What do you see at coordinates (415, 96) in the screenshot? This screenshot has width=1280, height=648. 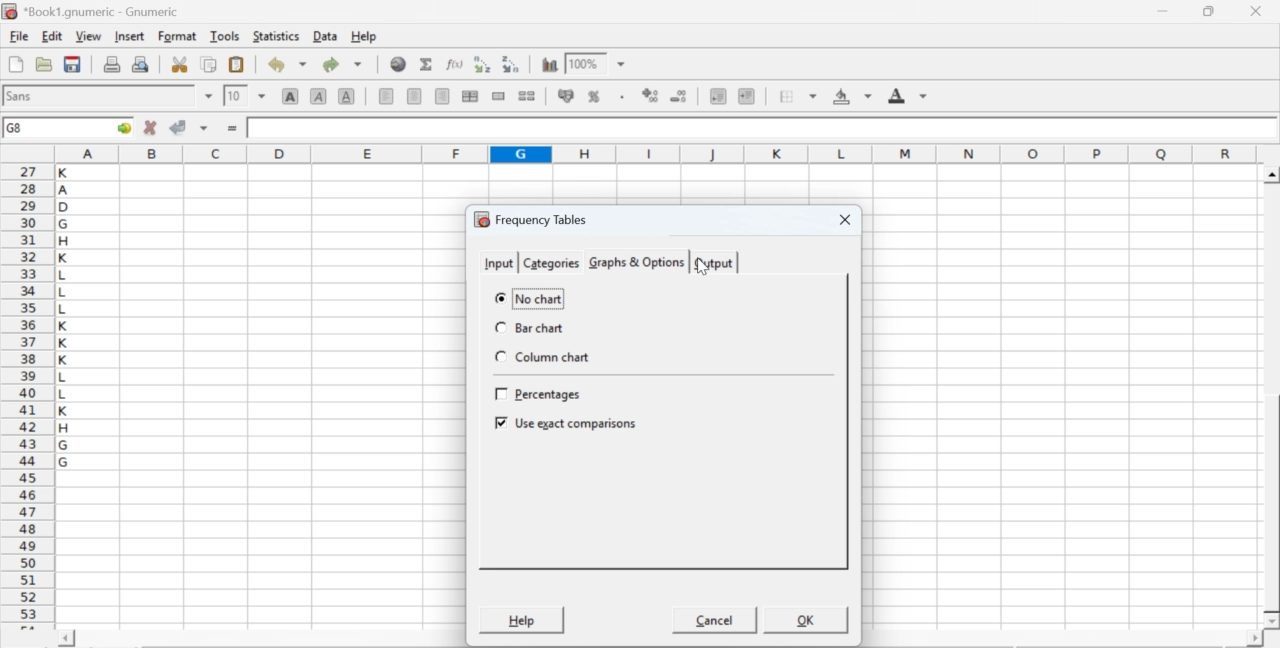 I see `center horizontally` at bounding box center [415, 96].